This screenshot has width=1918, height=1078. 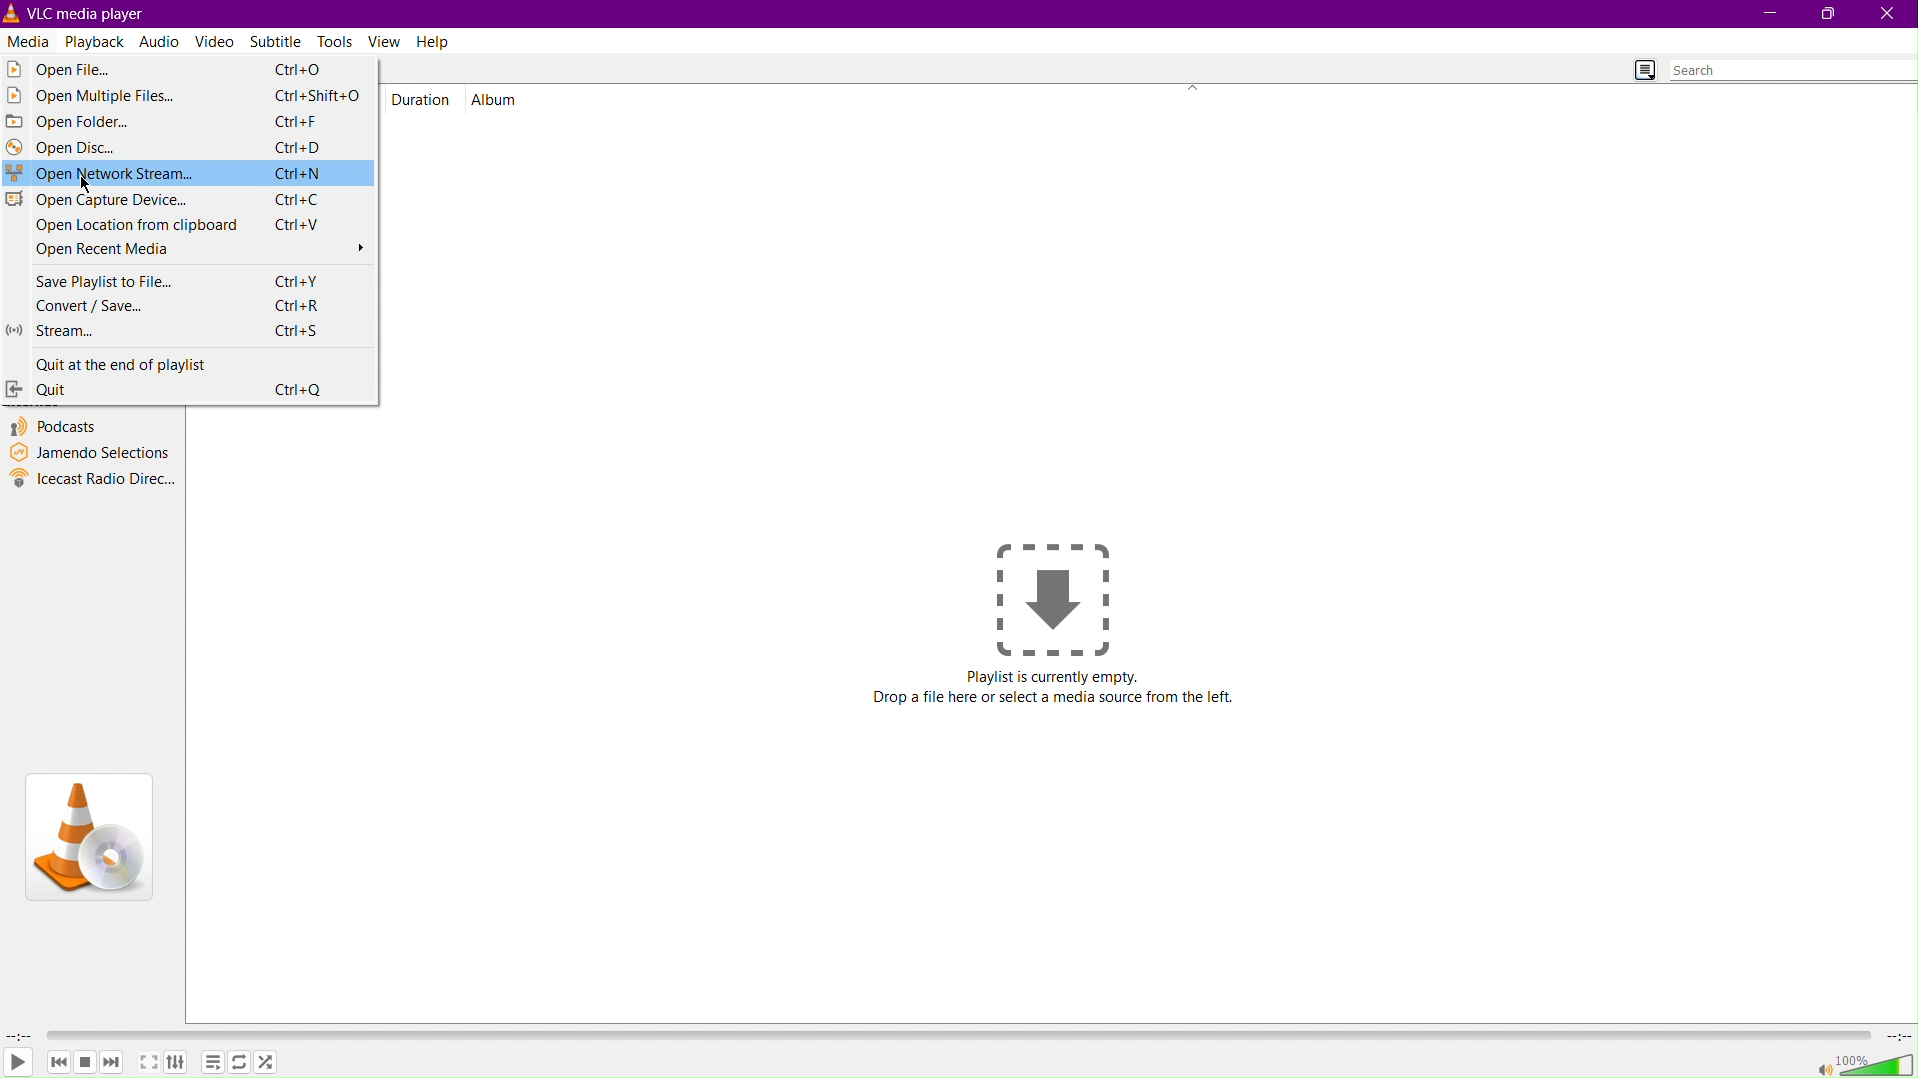 What do you see at coordinates (281, 42) in the screenshot?
I see `Subtitle` at bounding box center [281, 42].